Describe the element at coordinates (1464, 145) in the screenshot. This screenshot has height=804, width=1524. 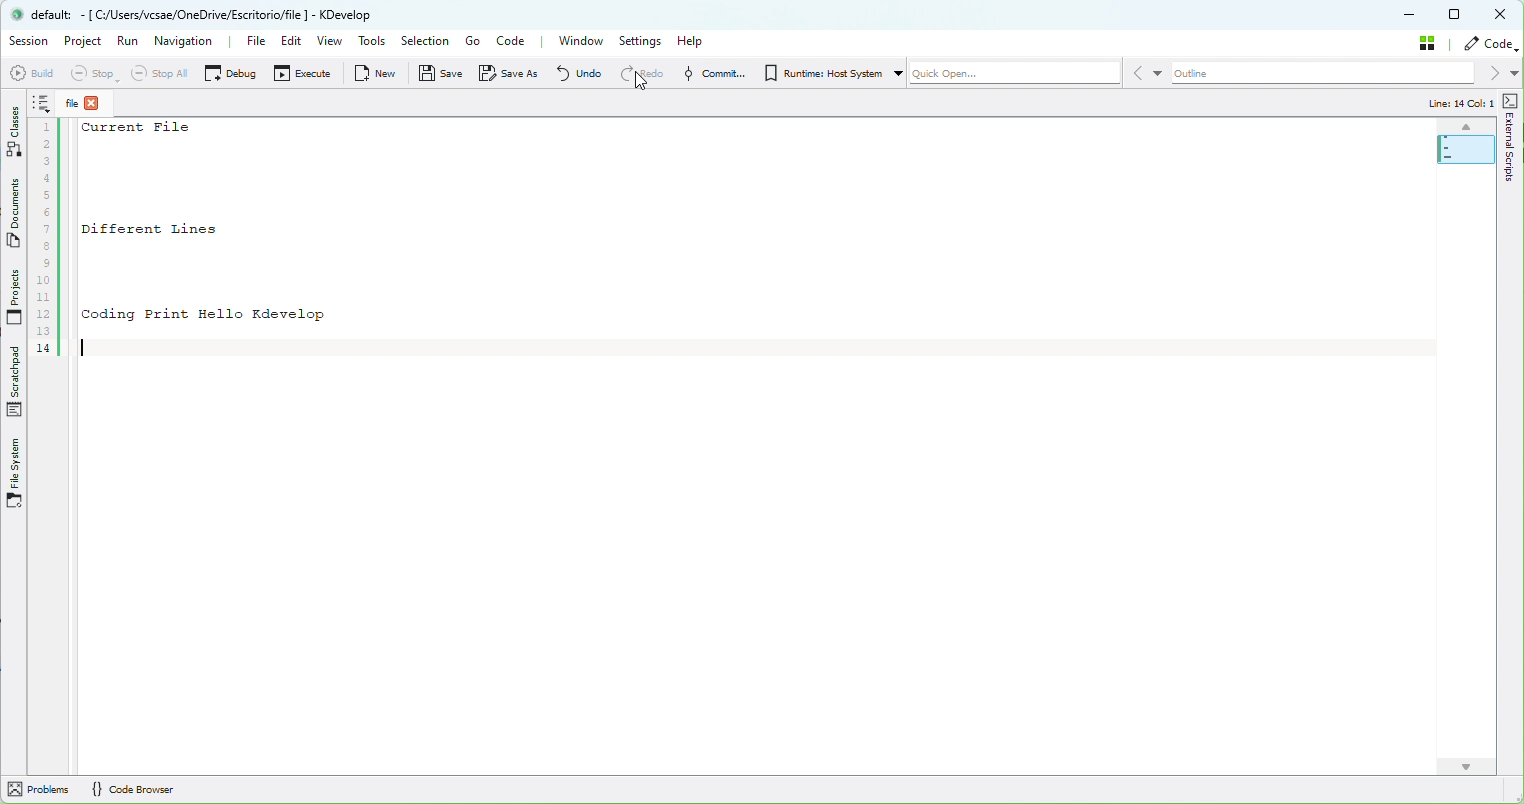
I see `Map` at that location.